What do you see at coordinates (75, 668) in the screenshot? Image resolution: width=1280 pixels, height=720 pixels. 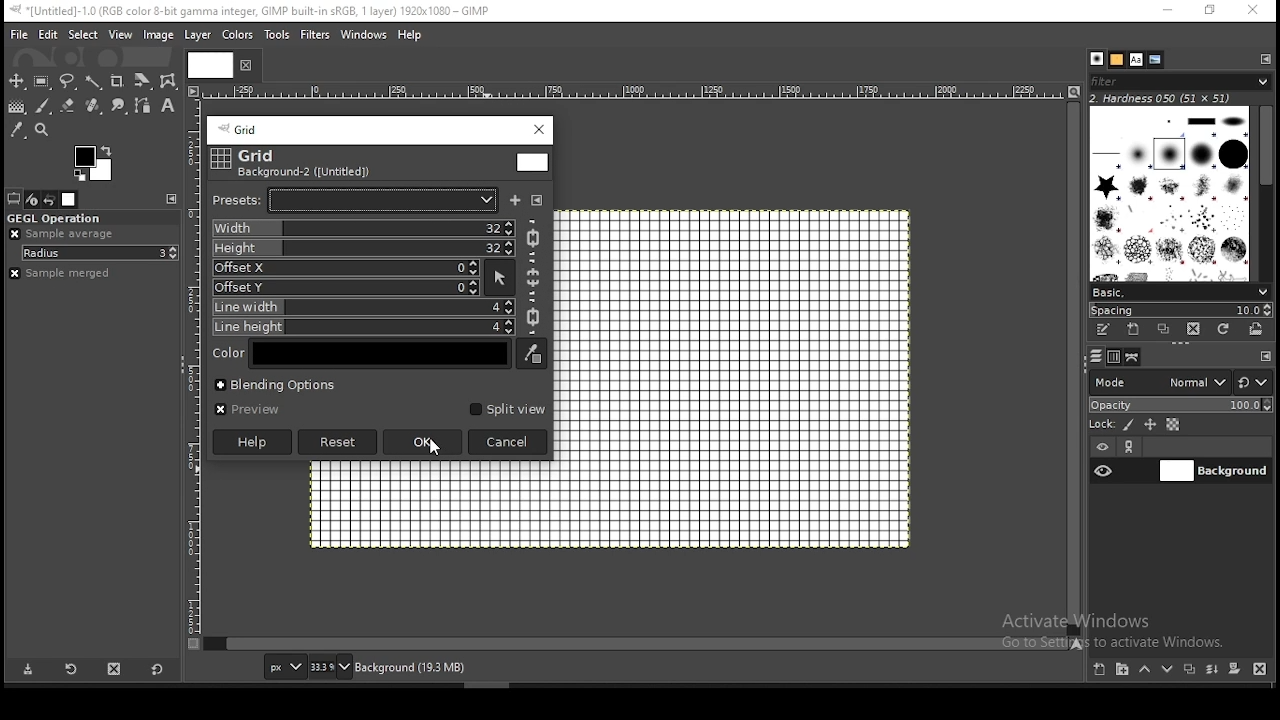 I see `restore tool preset` at bounding box center [75, 668].